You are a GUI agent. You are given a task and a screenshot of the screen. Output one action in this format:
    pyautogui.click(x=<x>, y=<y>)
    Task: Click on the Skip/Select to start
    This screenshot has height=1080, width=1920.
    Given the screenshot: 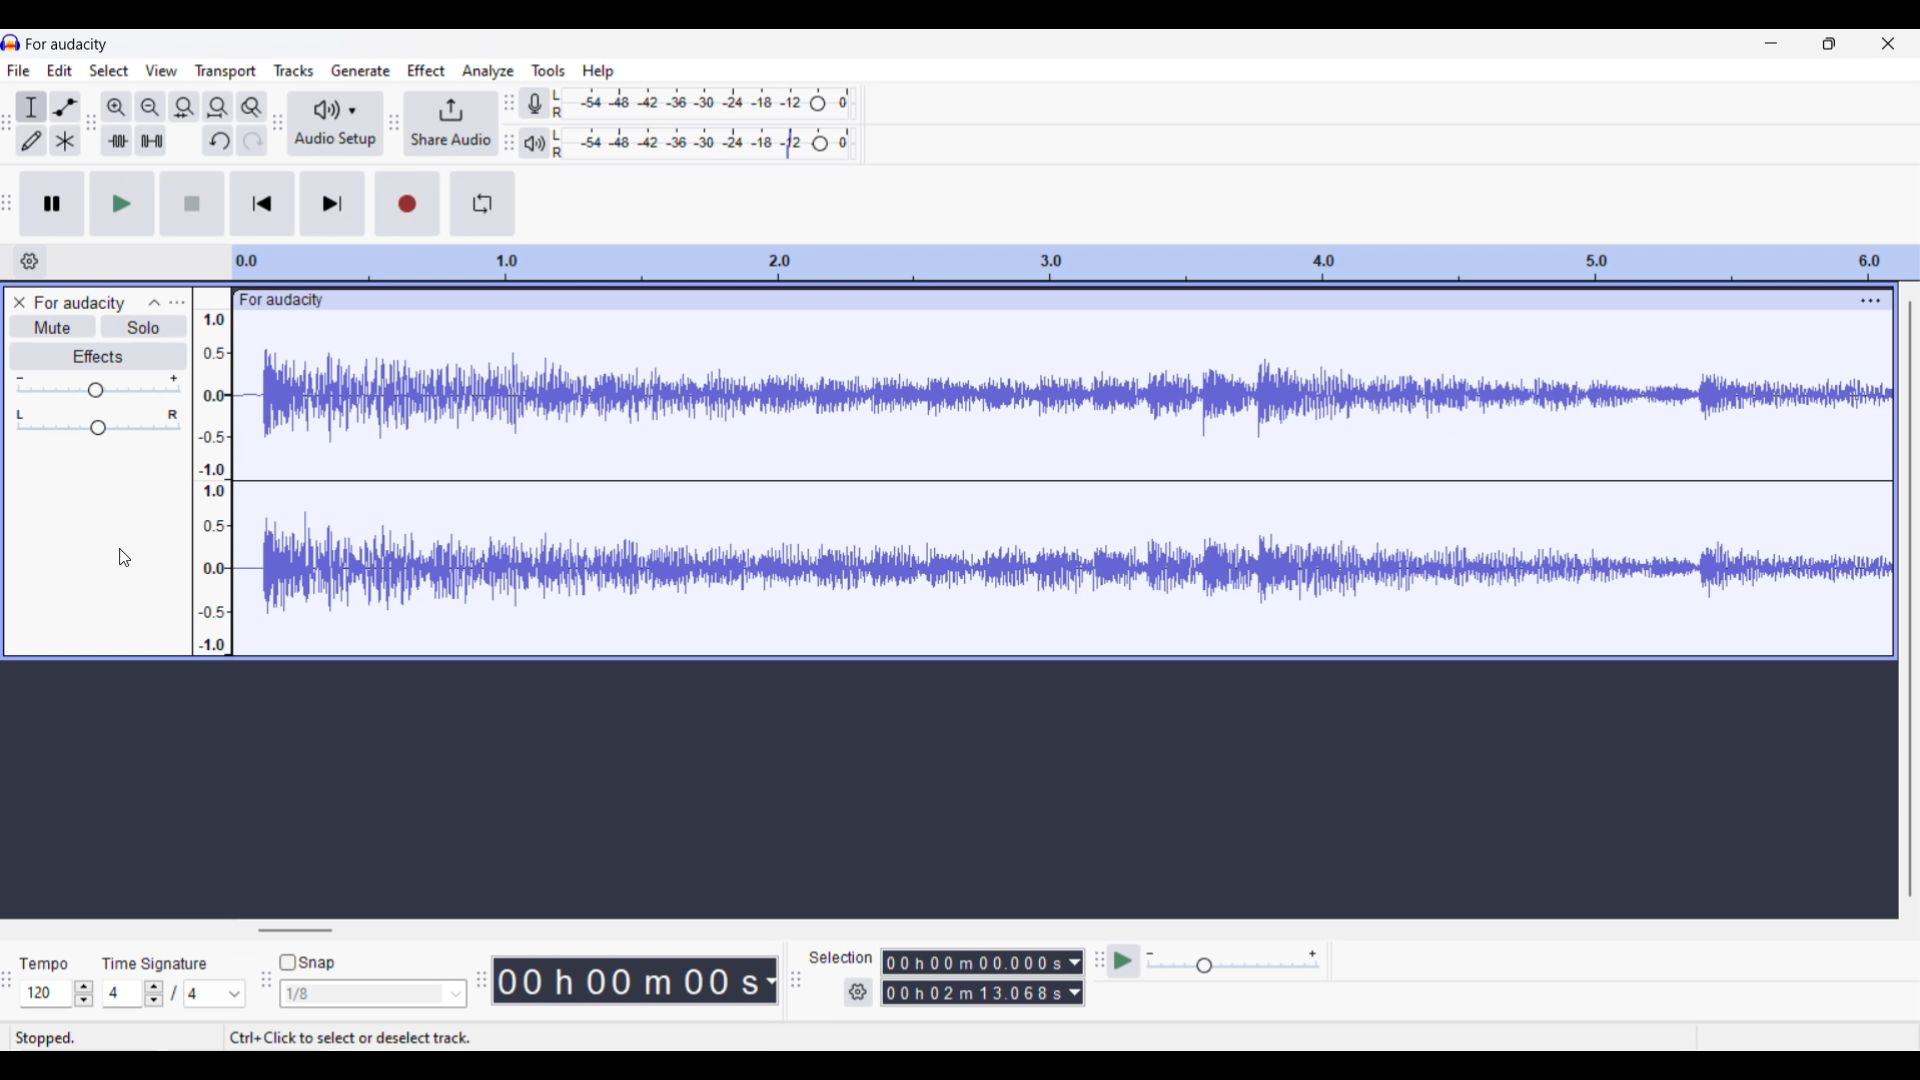 What is the action you would take?
    pyautogui.click(x=262, y=204)
    